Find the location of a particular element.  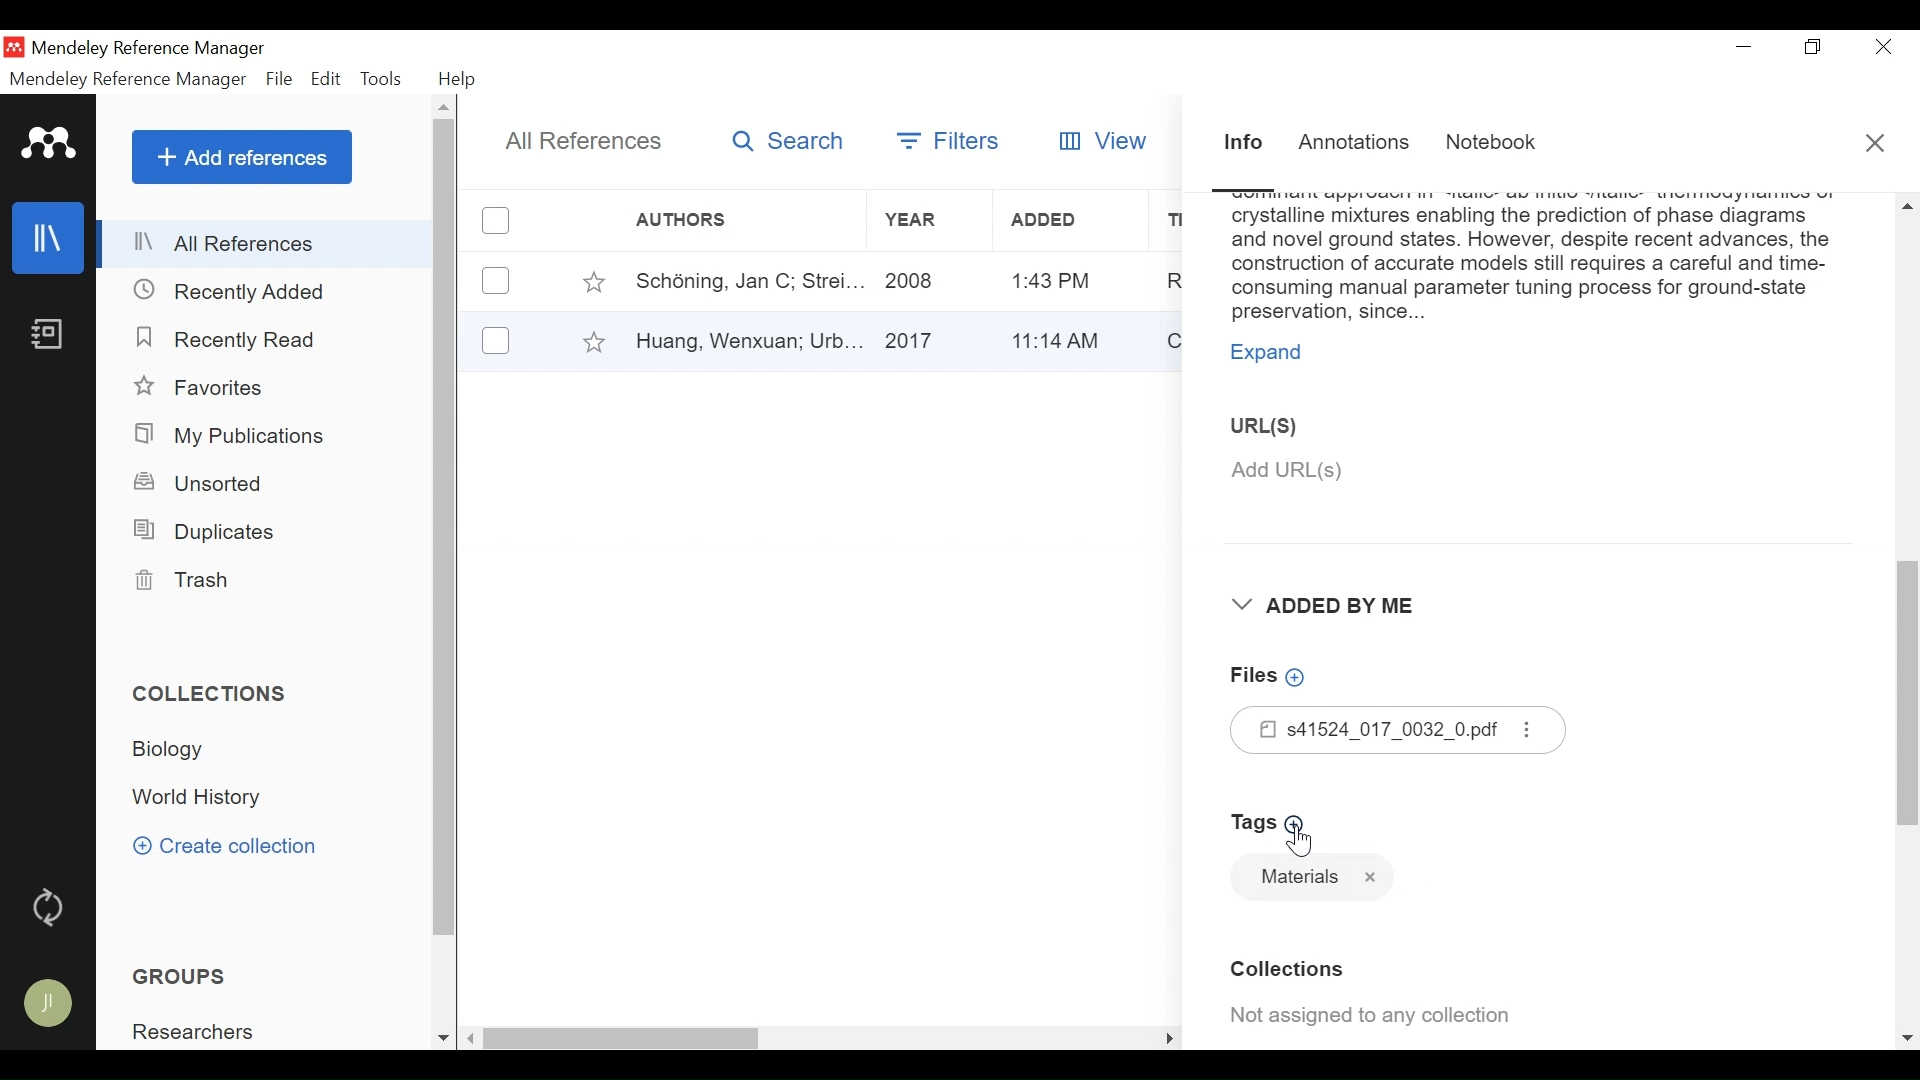

Collection is located at coordinates (1291, 966).